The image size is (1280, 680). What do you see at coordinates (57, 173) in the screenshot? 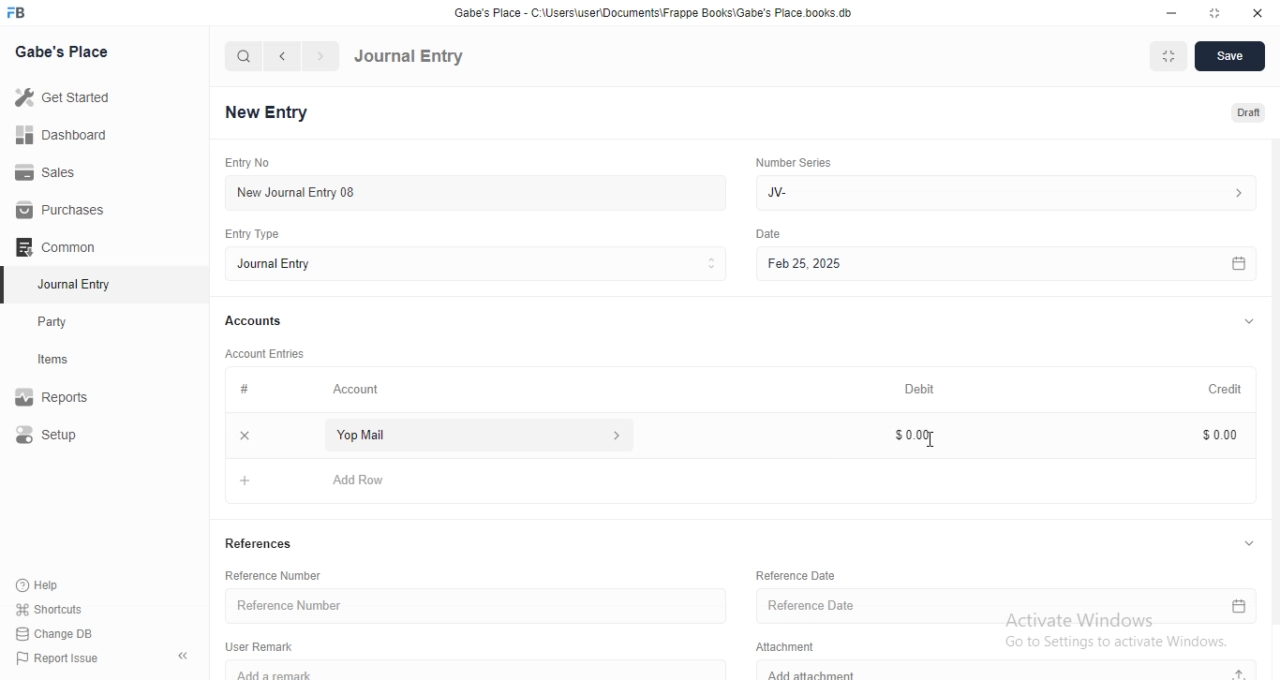
I see `Sales` at bounding box center [57, 173].